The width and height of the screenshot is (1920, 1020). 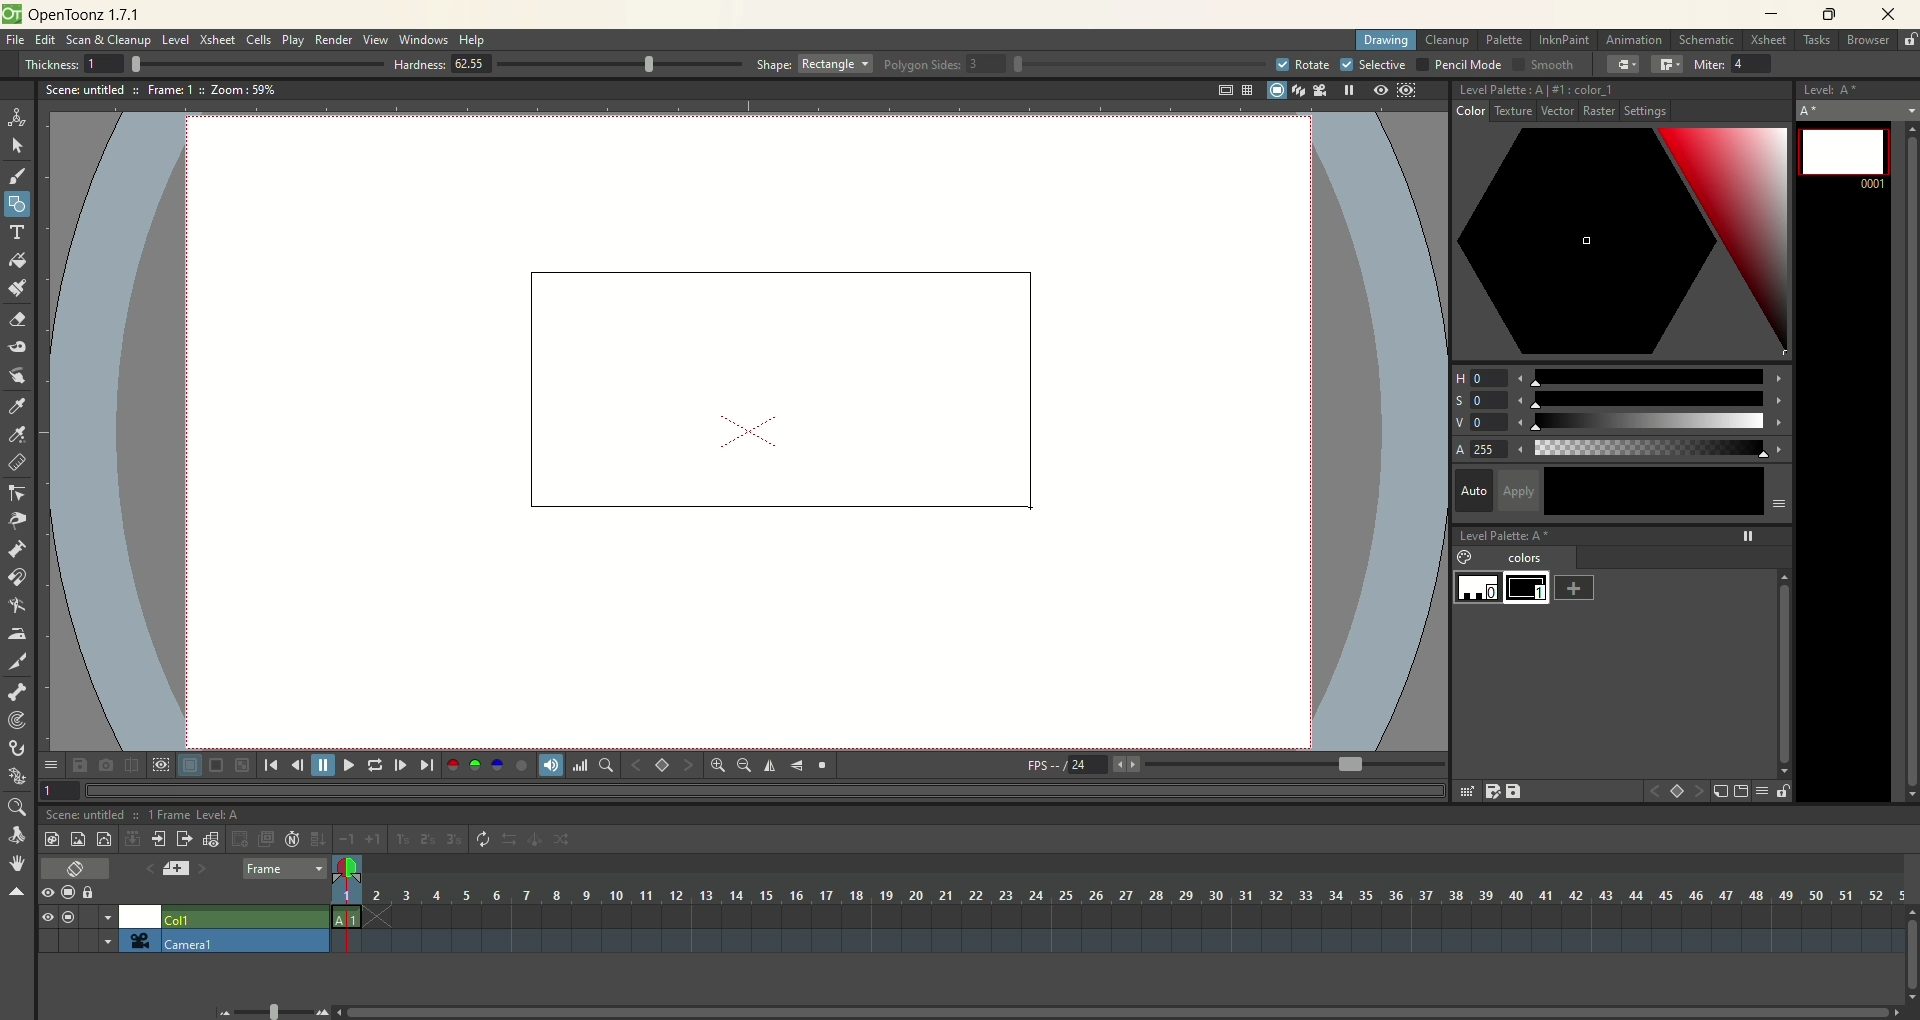 What do you see at coordinates (1883, 16) in the screenshot?
I see `close` at bounding box center [1883, 16].